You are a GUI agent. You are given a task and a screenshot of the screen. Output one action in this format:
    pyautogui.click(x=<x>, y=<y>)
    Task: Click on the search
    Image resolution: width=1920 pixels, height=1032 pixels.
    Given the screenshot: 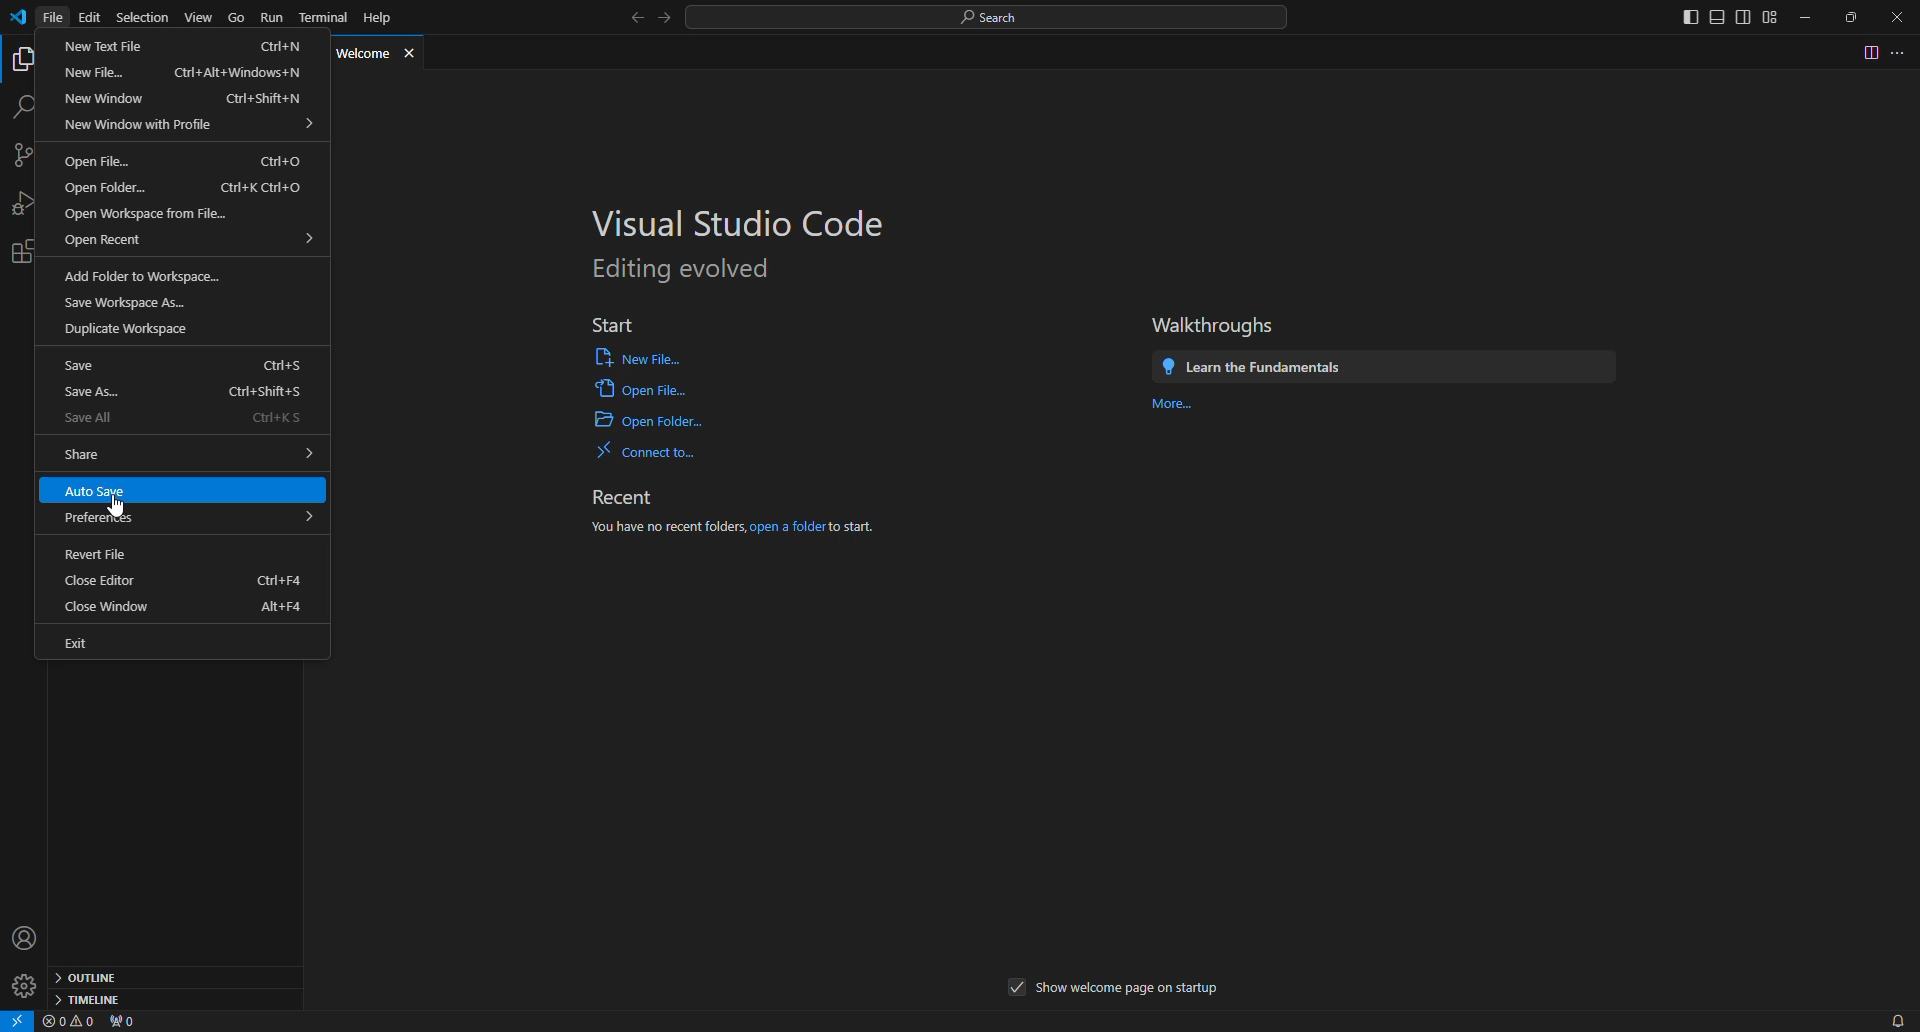 What is the action you would take?
    pyautogui.click(x=26, y=108)
    